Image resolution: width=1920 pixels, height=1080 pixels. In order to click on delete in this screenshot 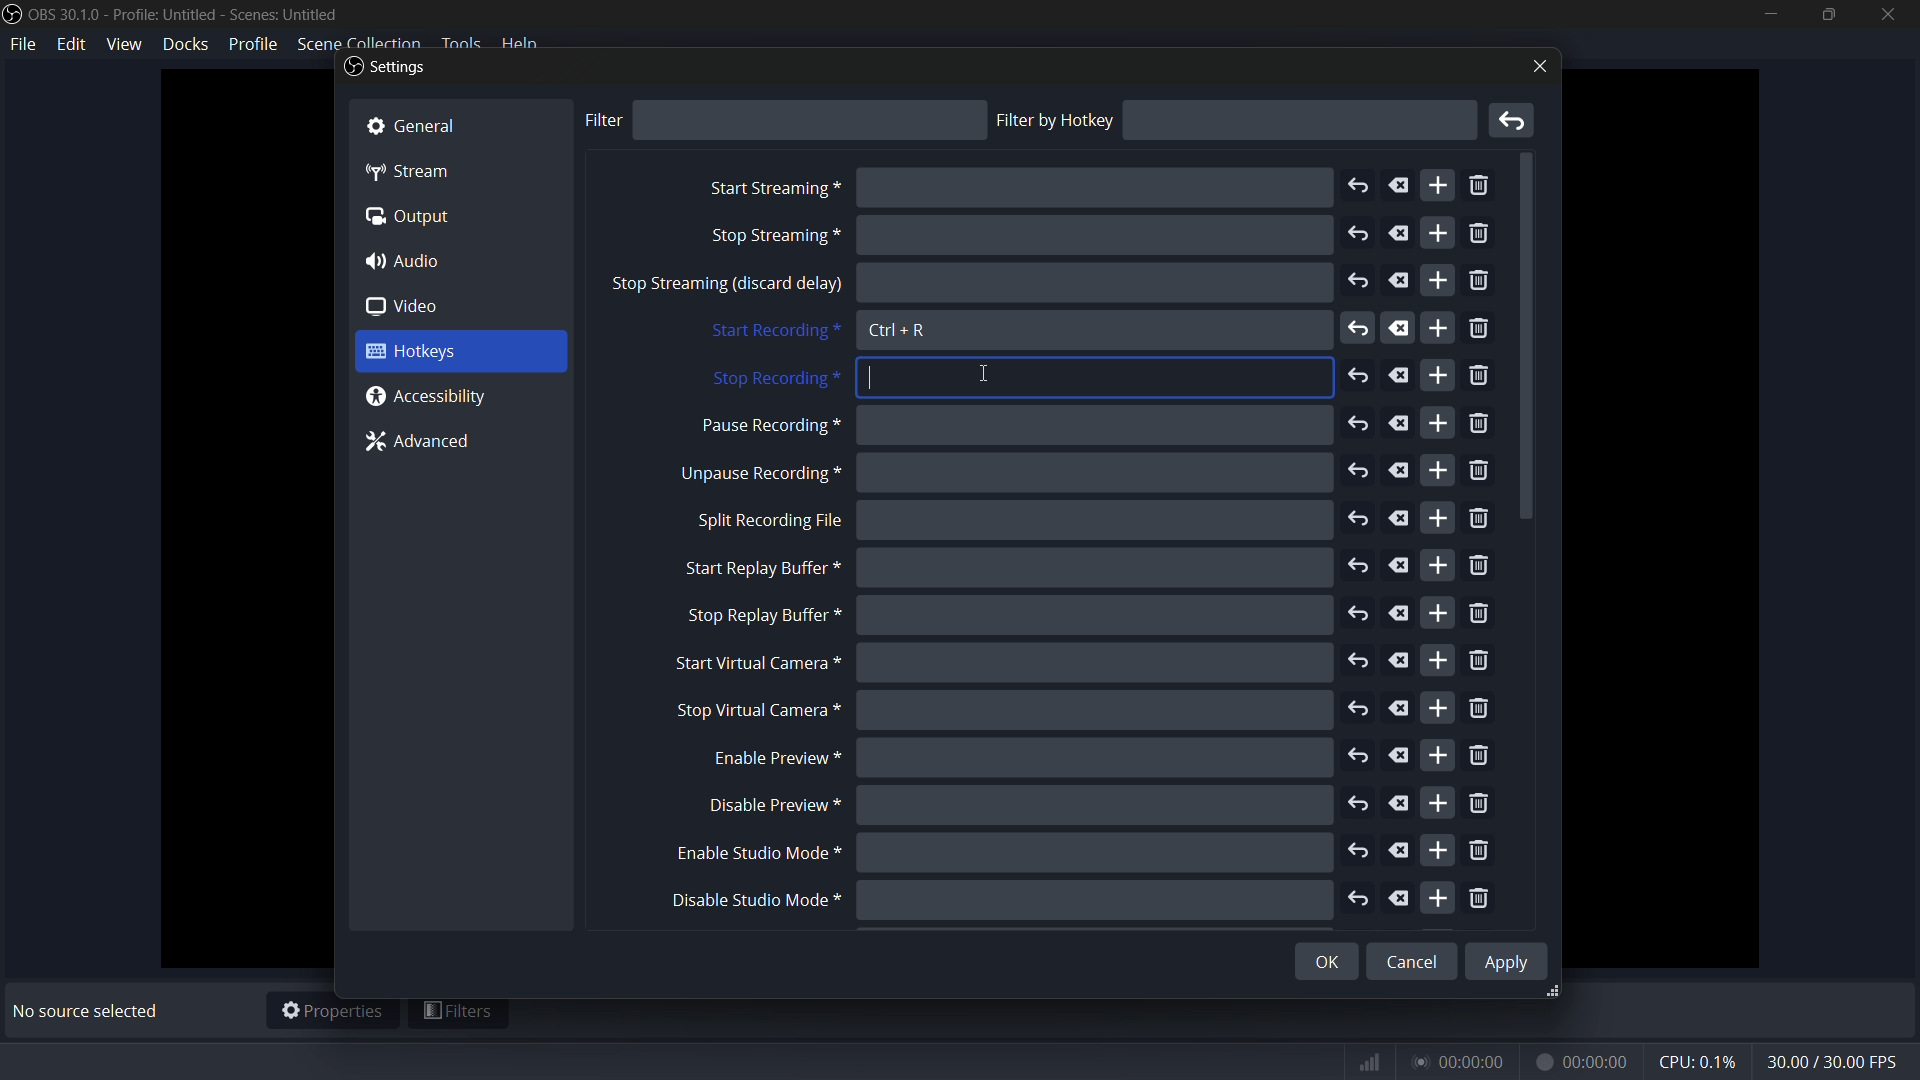, I will do `click(1396, 661)`.